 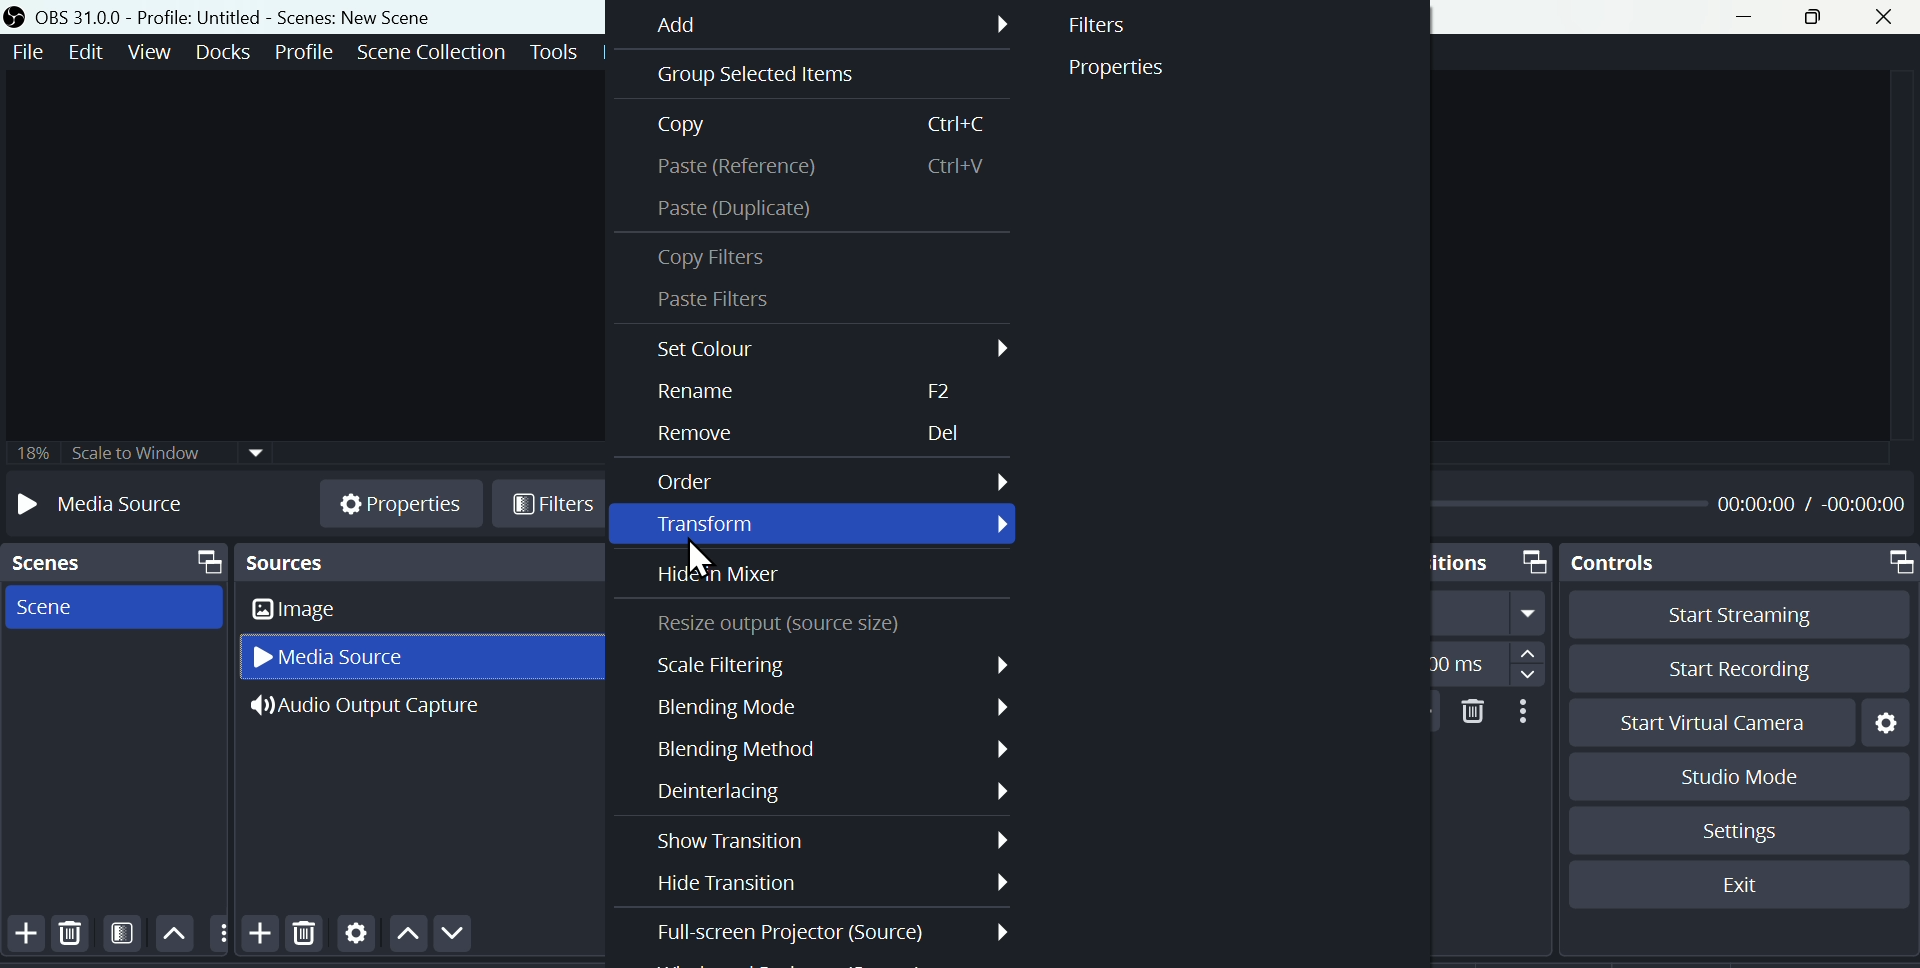 I want to click on Audio output capture, so click(x=390, y=710).